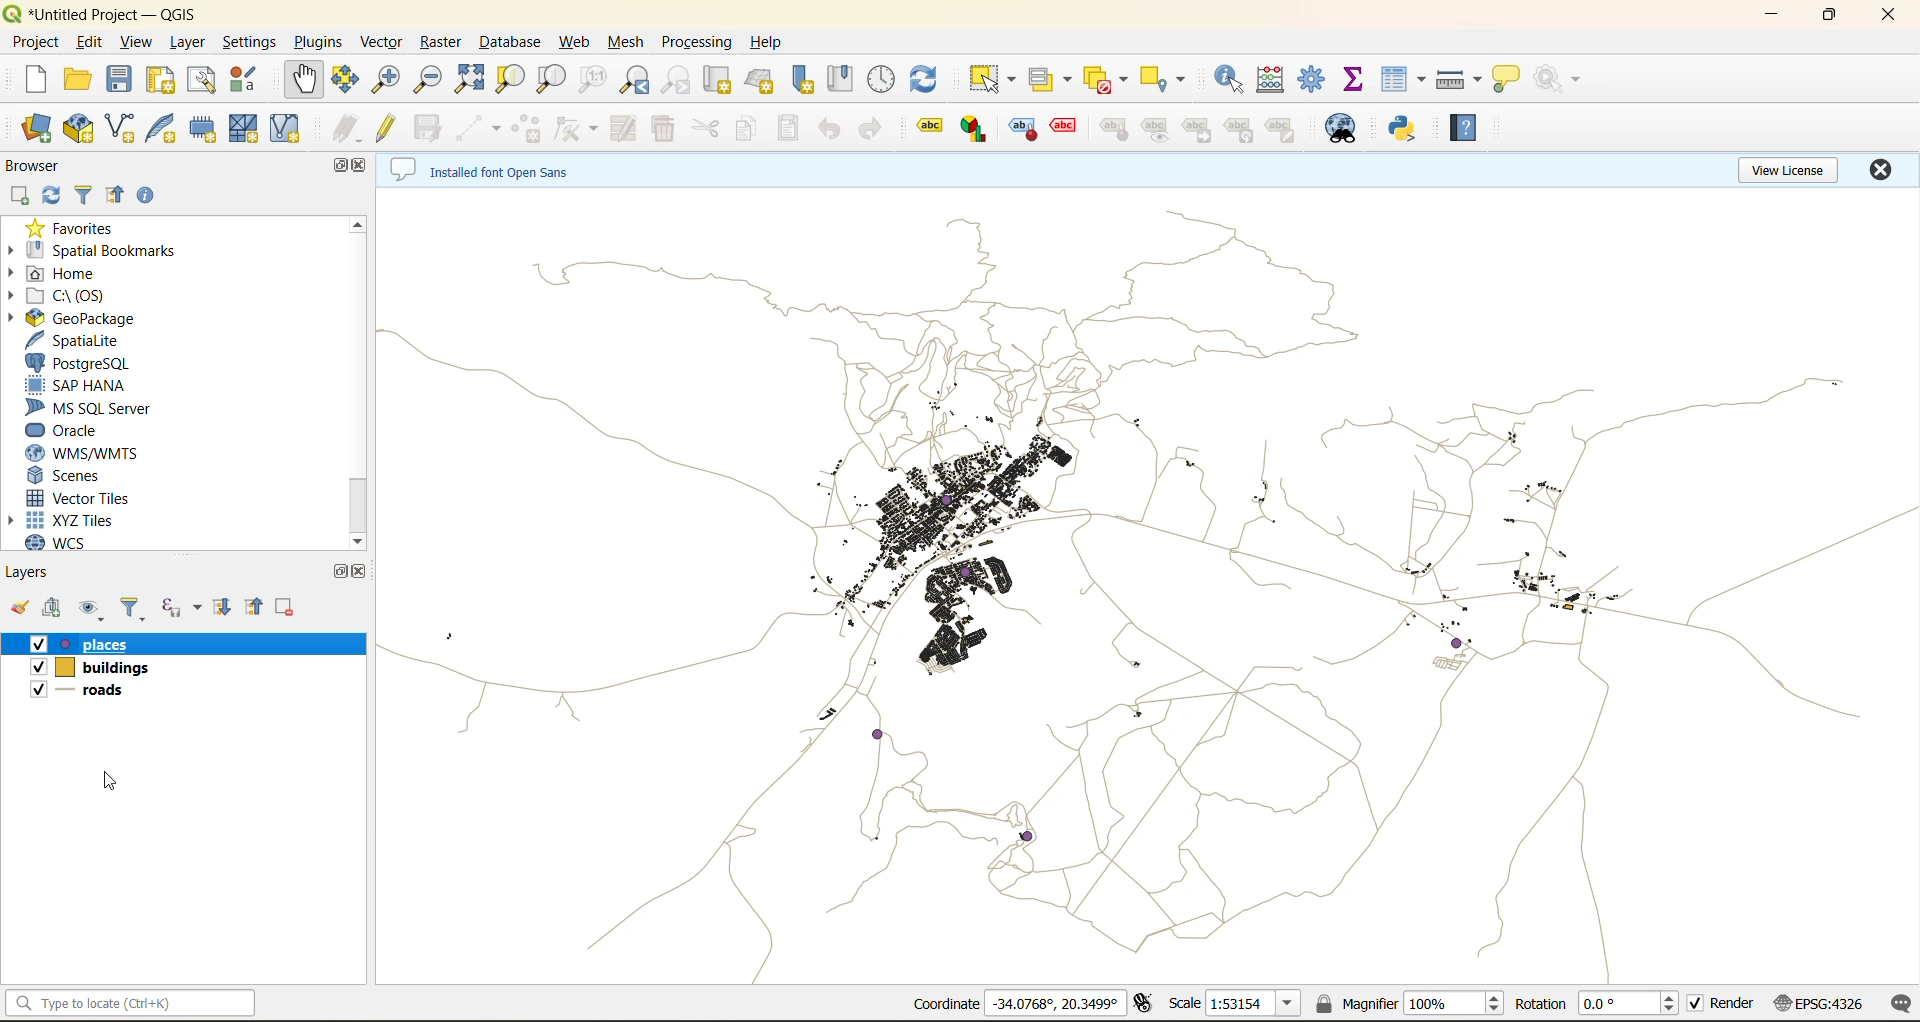 This screenshot has height=1022, width=1920. Describe the element at coordinates (35, 645) in the screenshot. I see `checkbox` at that location.